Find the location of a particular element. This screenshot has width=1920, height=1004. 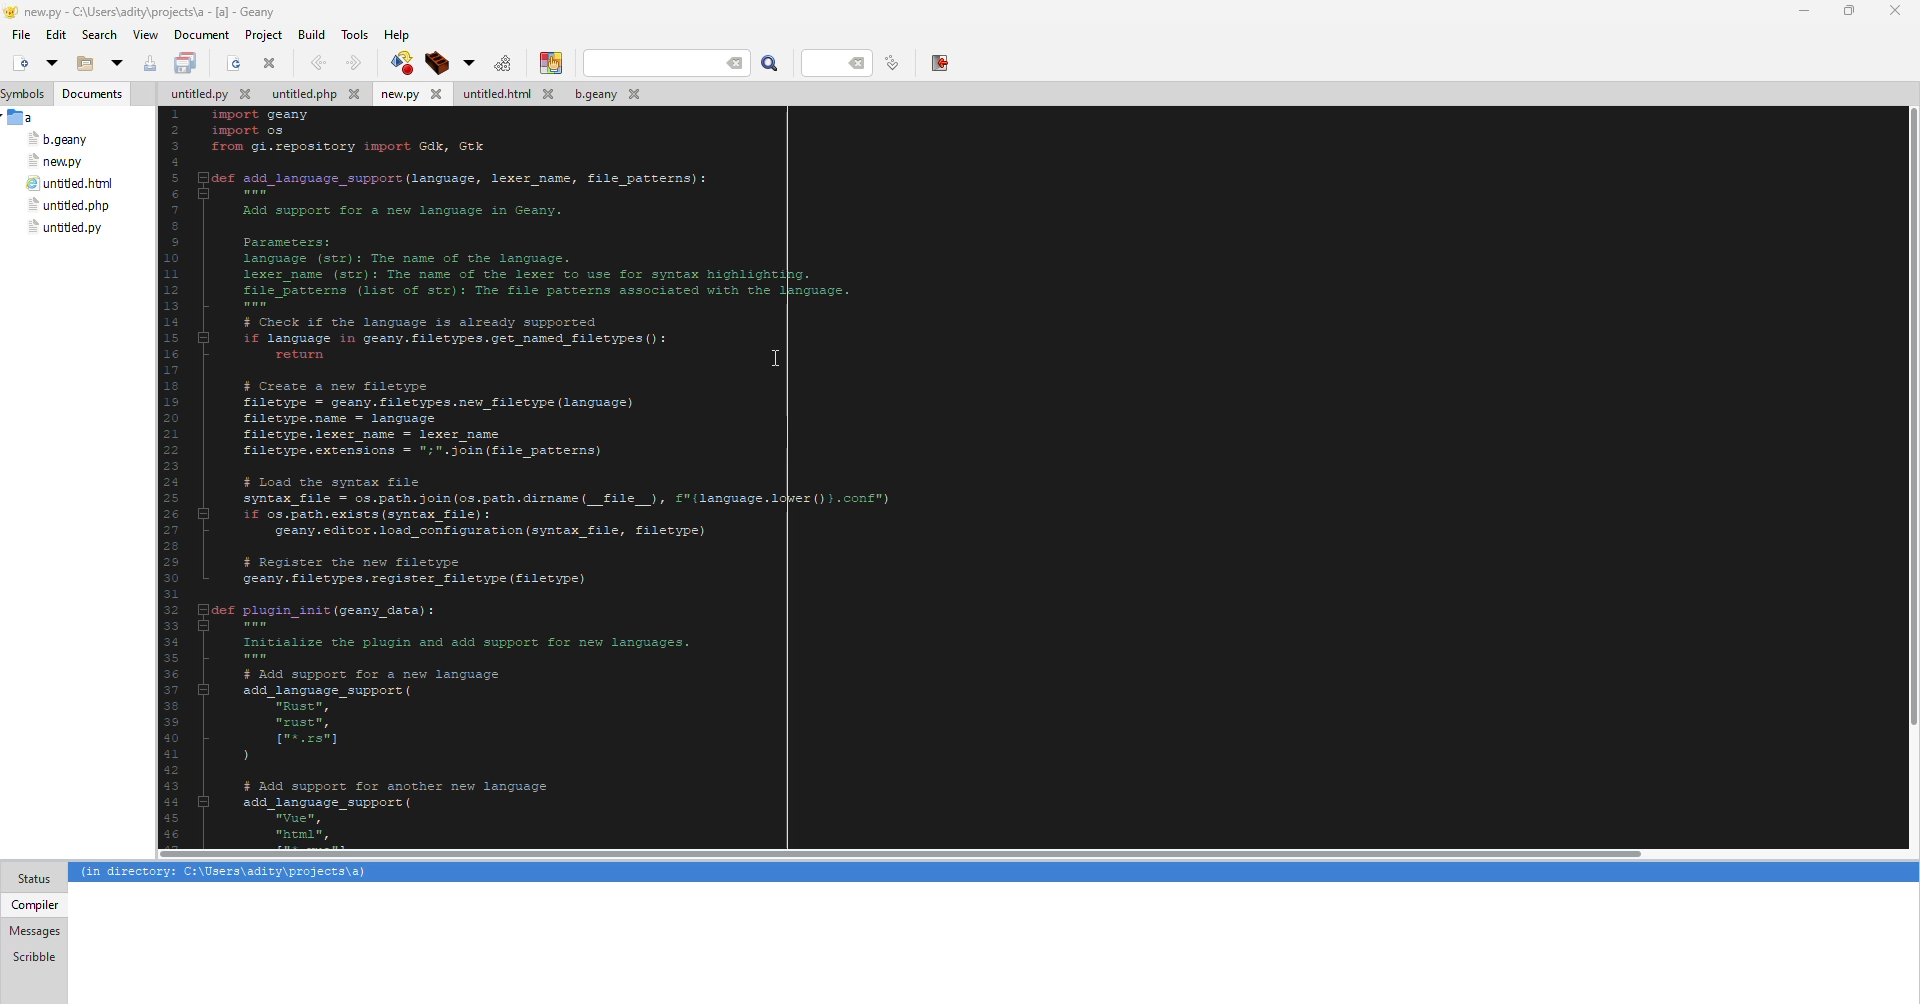

geany is located at coordinates (145, 14).